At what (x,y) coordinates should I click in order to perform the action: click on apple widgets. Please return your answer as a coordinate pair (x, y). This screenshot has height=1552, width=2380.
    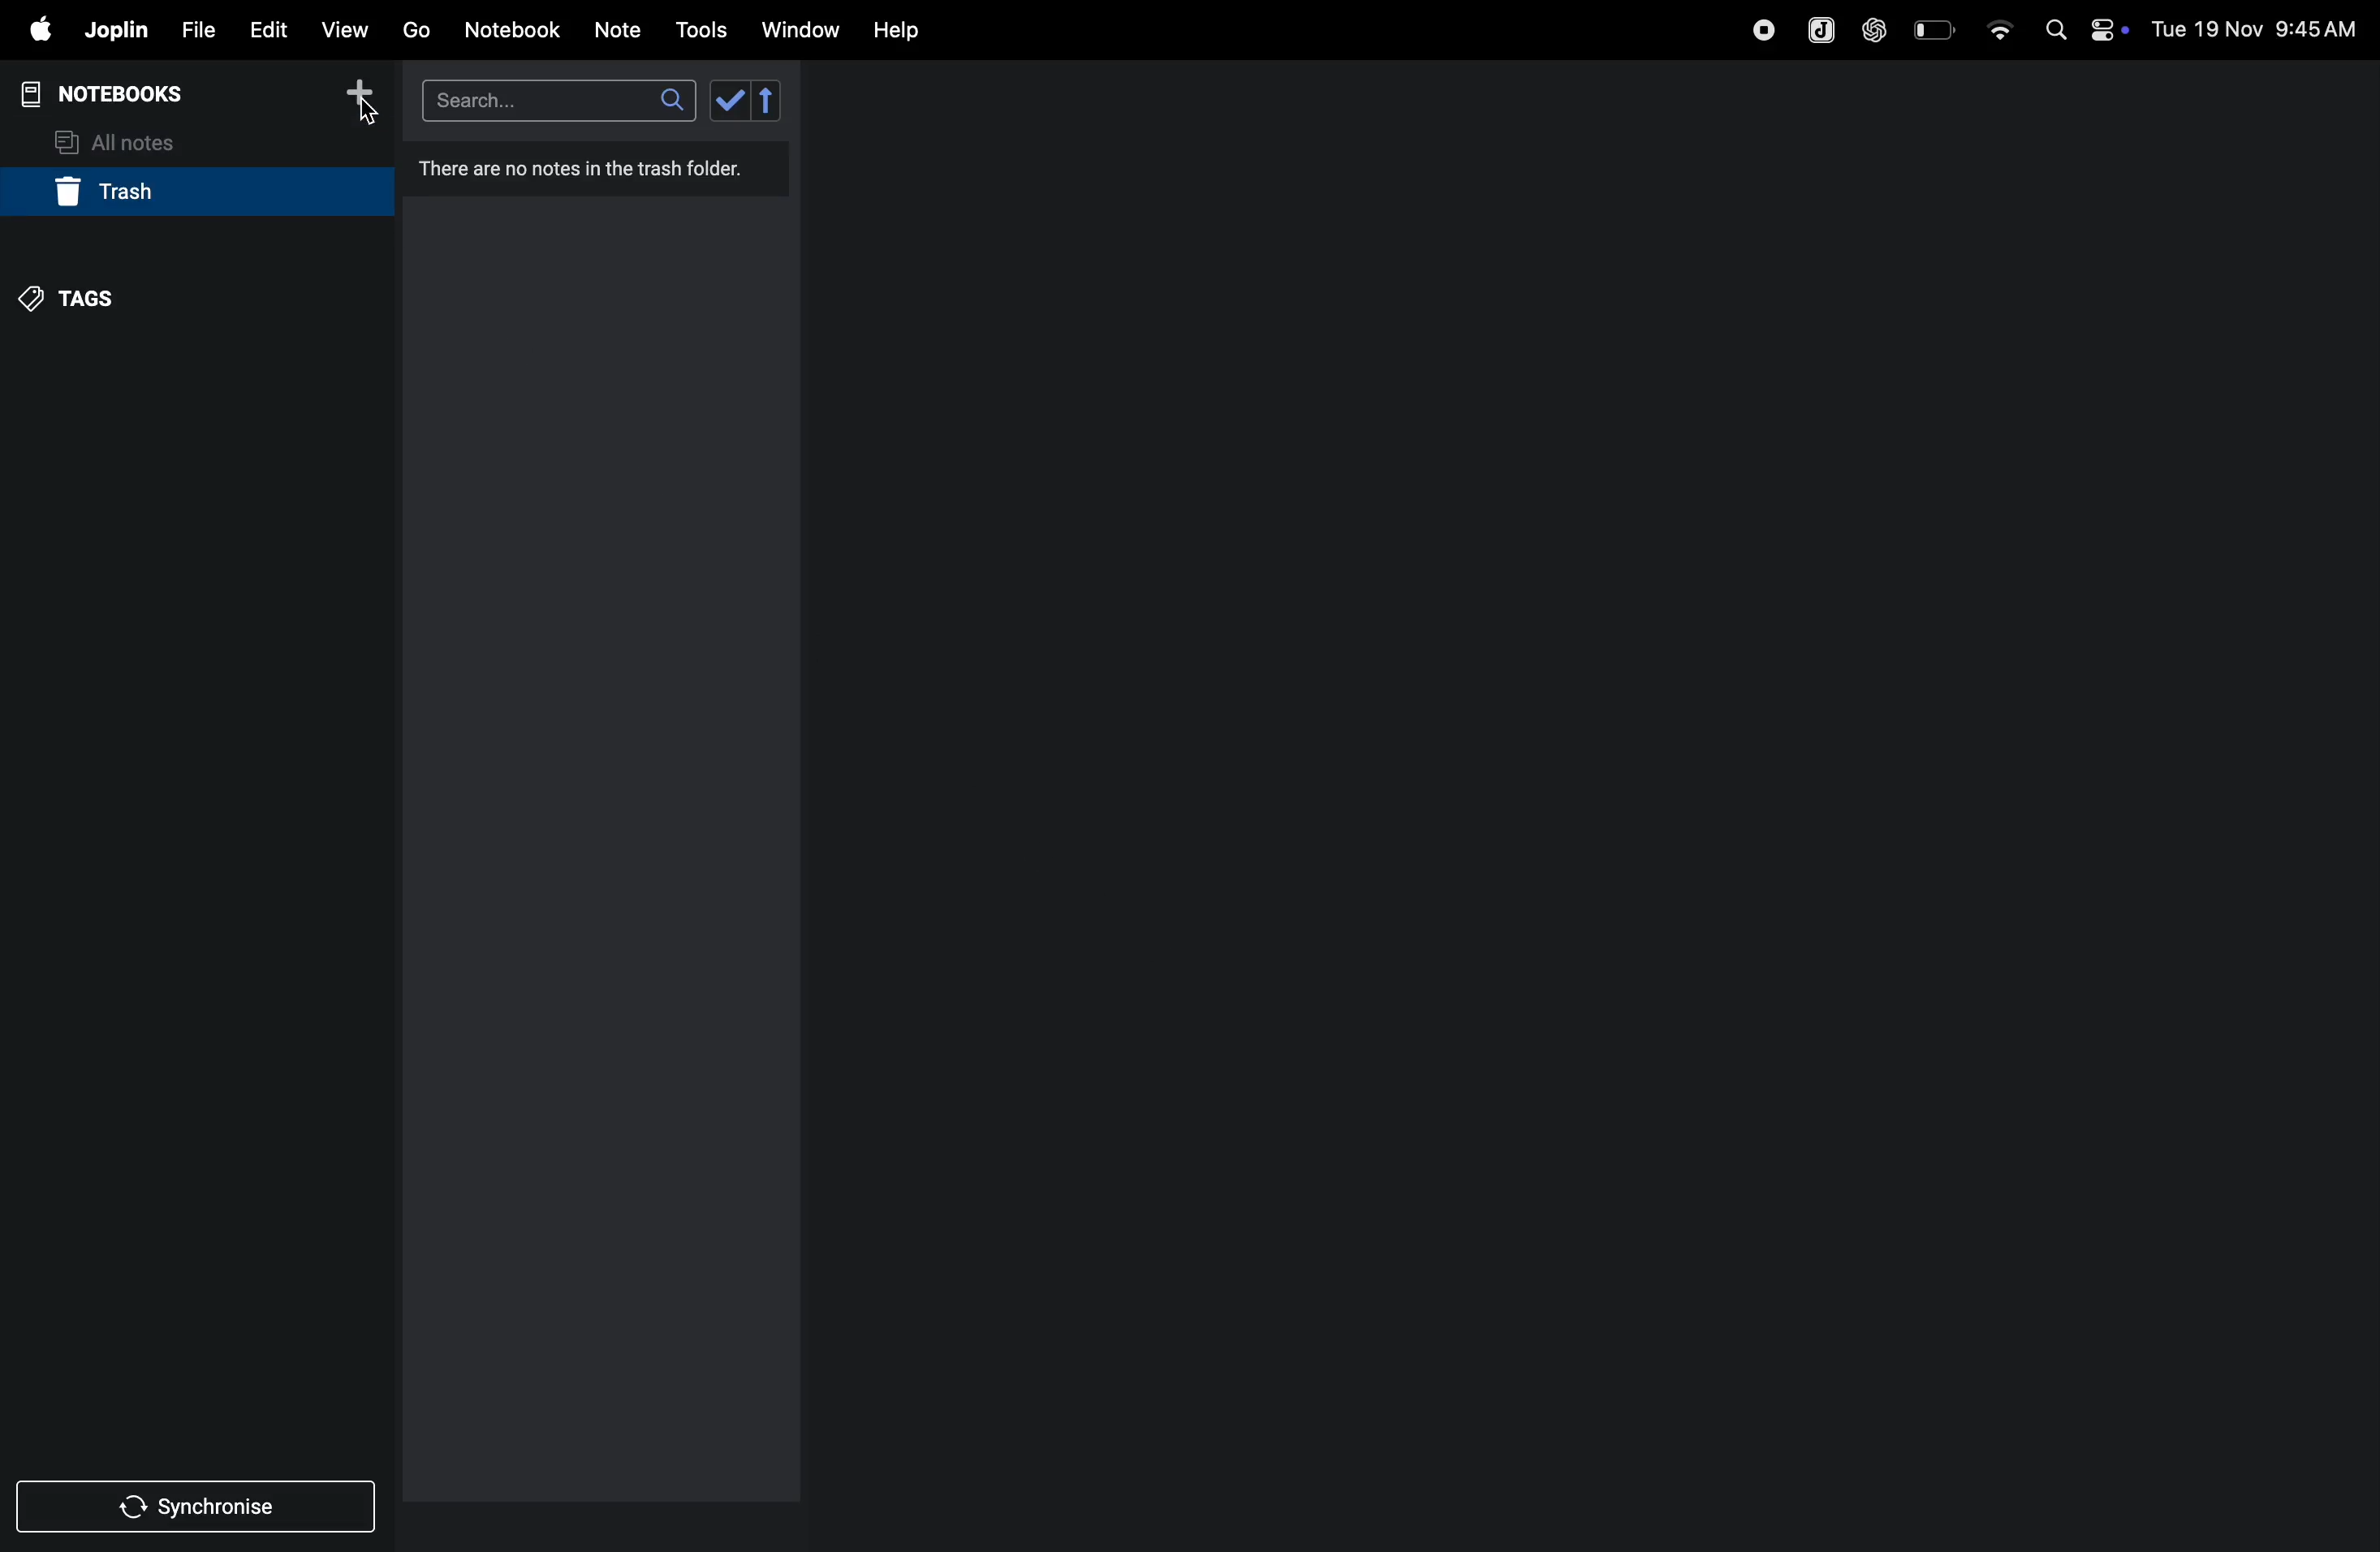
    Looking at the image, I should click on (2082, 27).